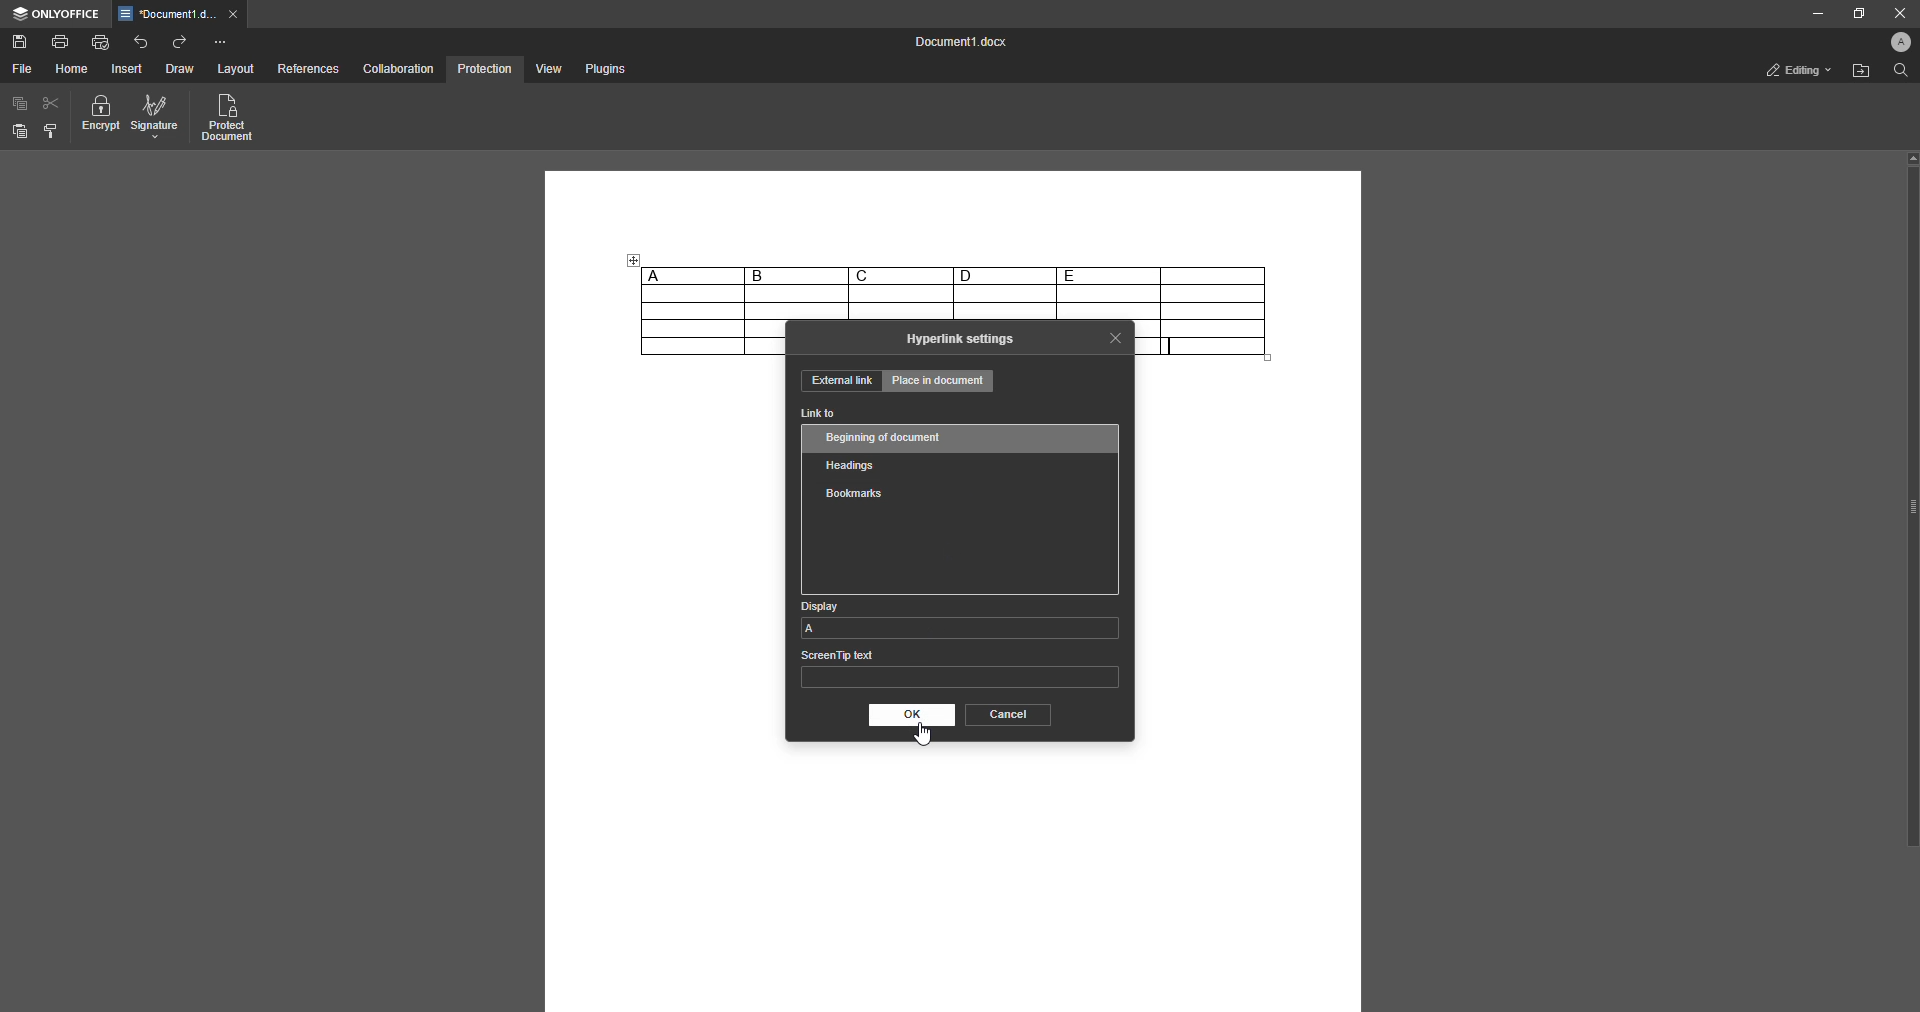 This screenshot has width=1920, height=1012. I want to click on D, so click(1004, 275).